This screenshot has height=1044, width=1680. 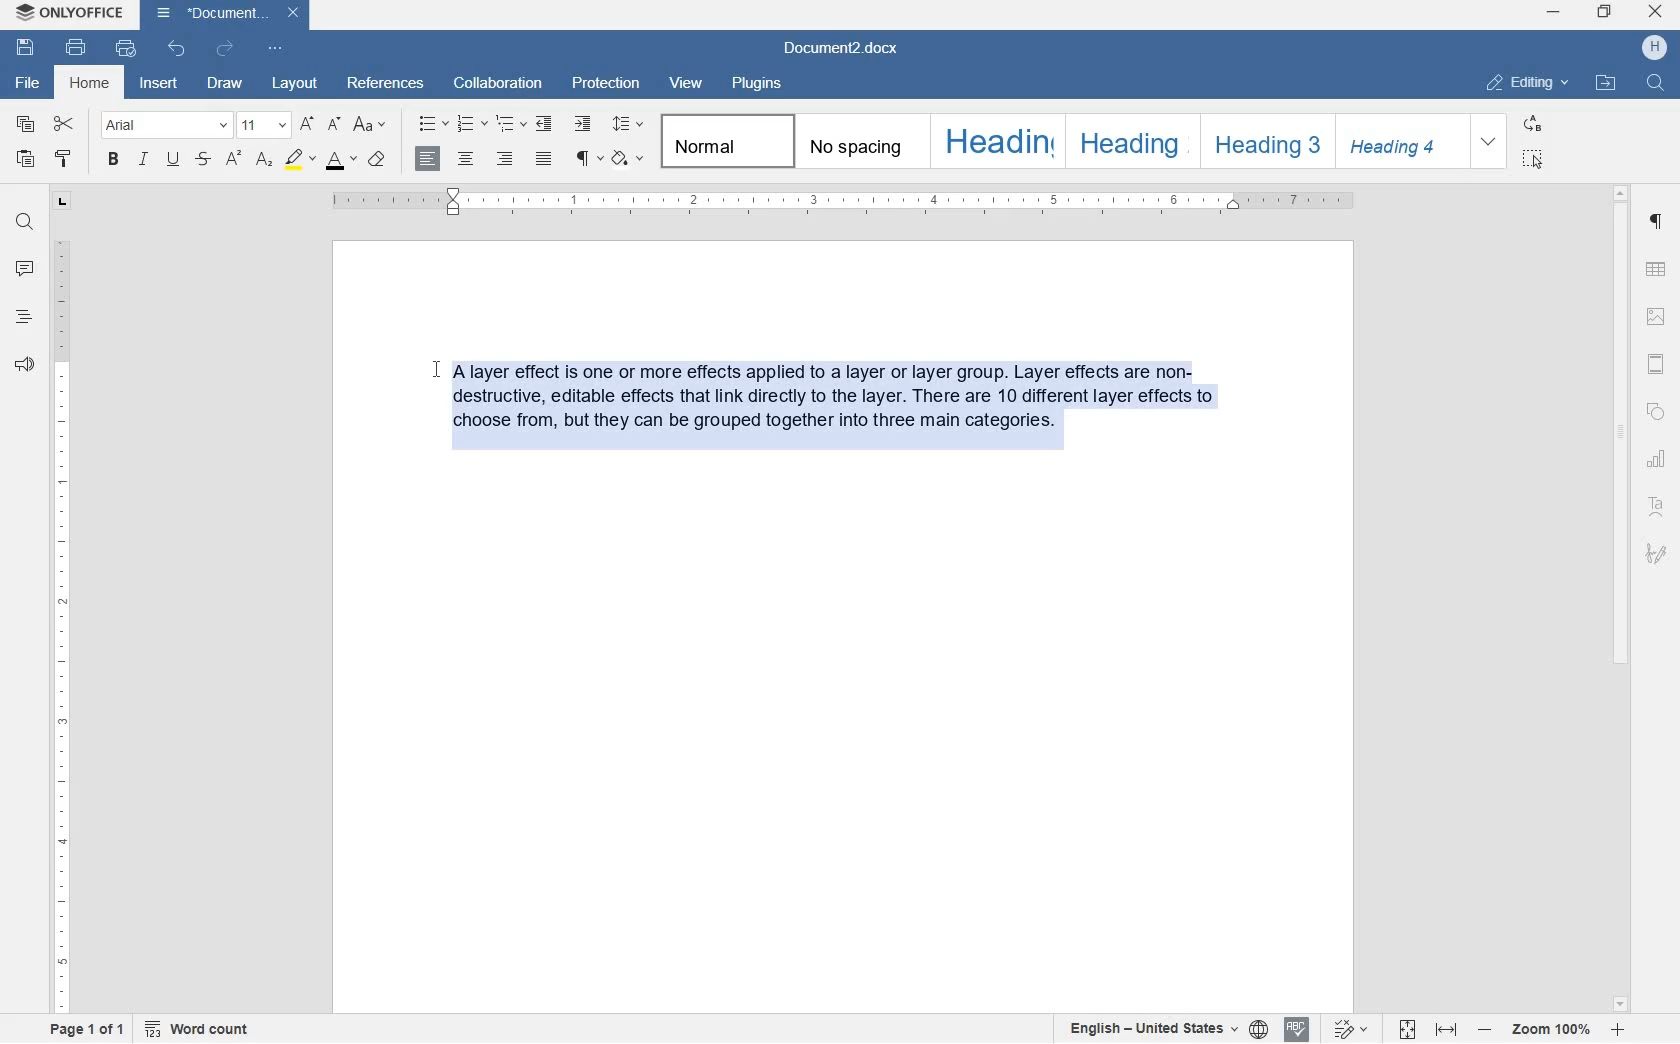 What do you see at coordinates (548, 123) in the screenshot?
I see `decrease indent` at bounding box center [548, 123].